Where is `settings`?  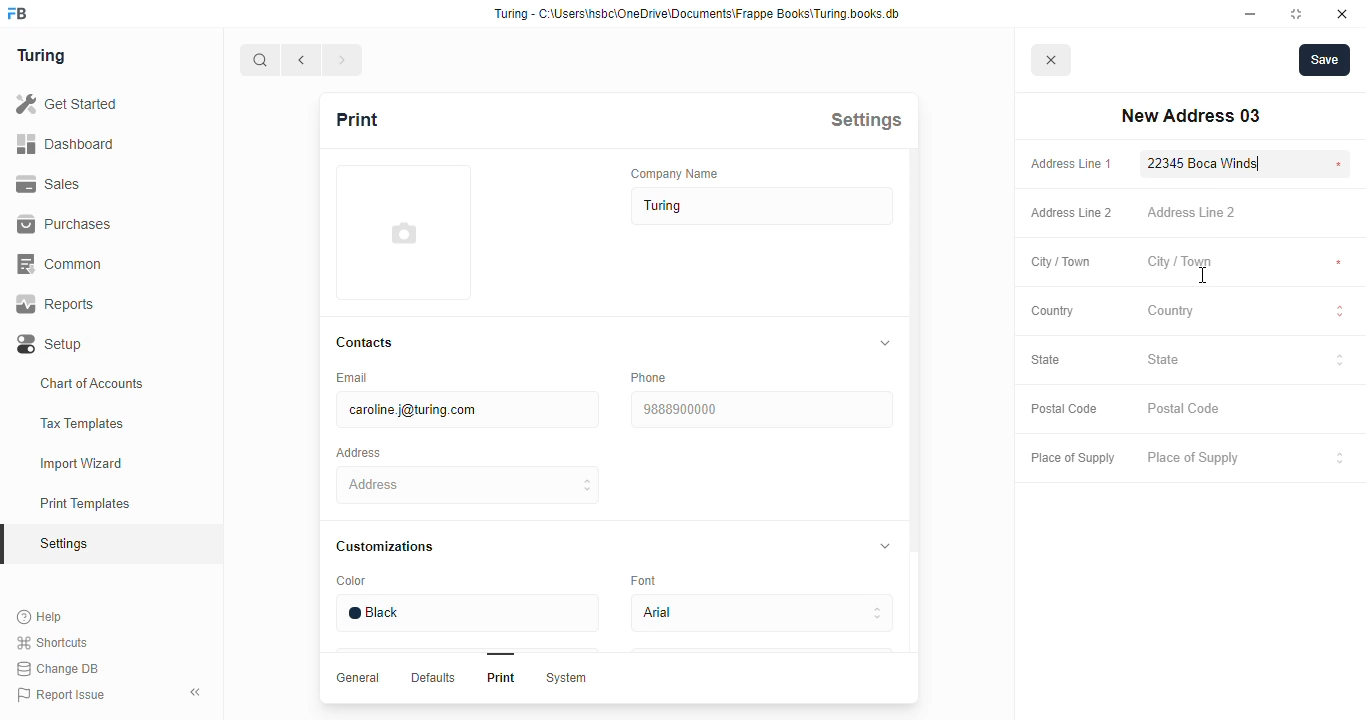
settings is located at coordinates (66, 545).